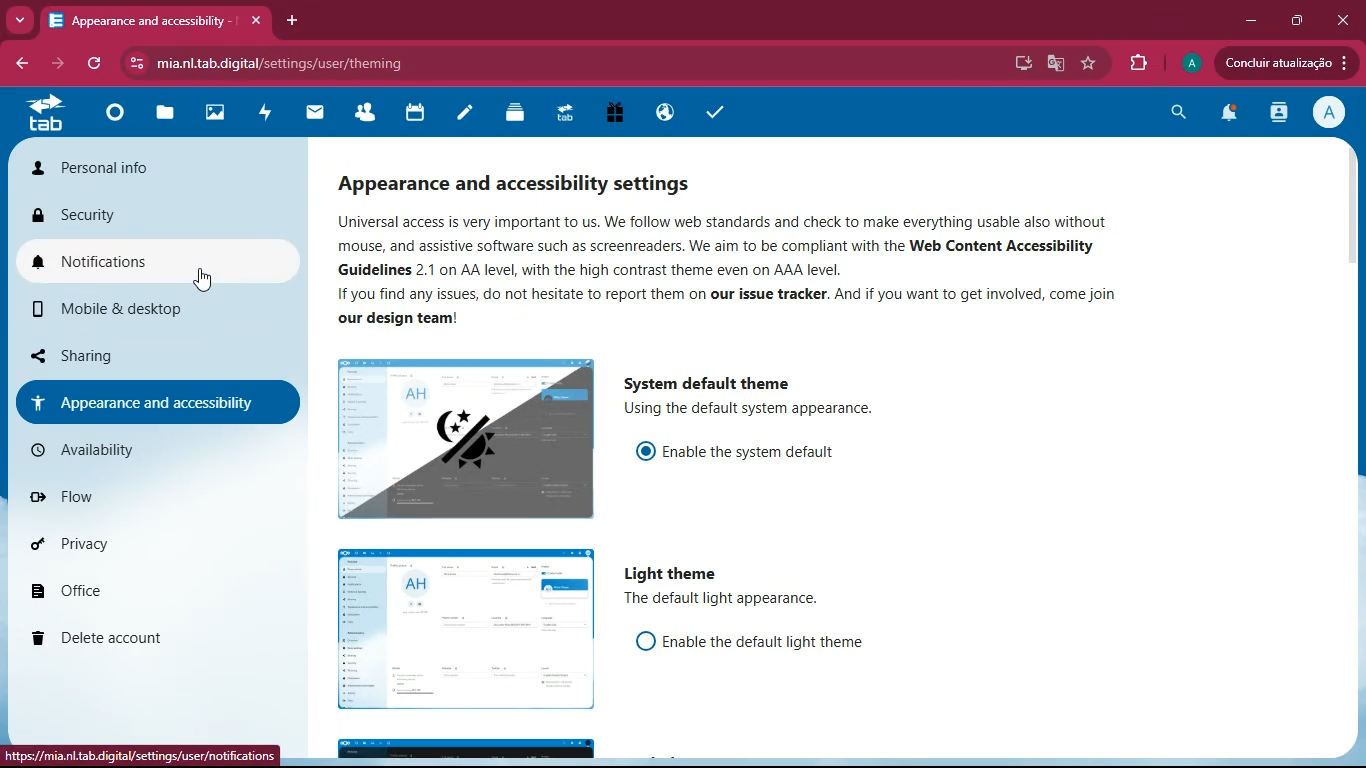 The width and height of the screenshot is (1366, 768). Describe the element at coordinates (149, 264) in the screenshot. I see `notifications` at that location.